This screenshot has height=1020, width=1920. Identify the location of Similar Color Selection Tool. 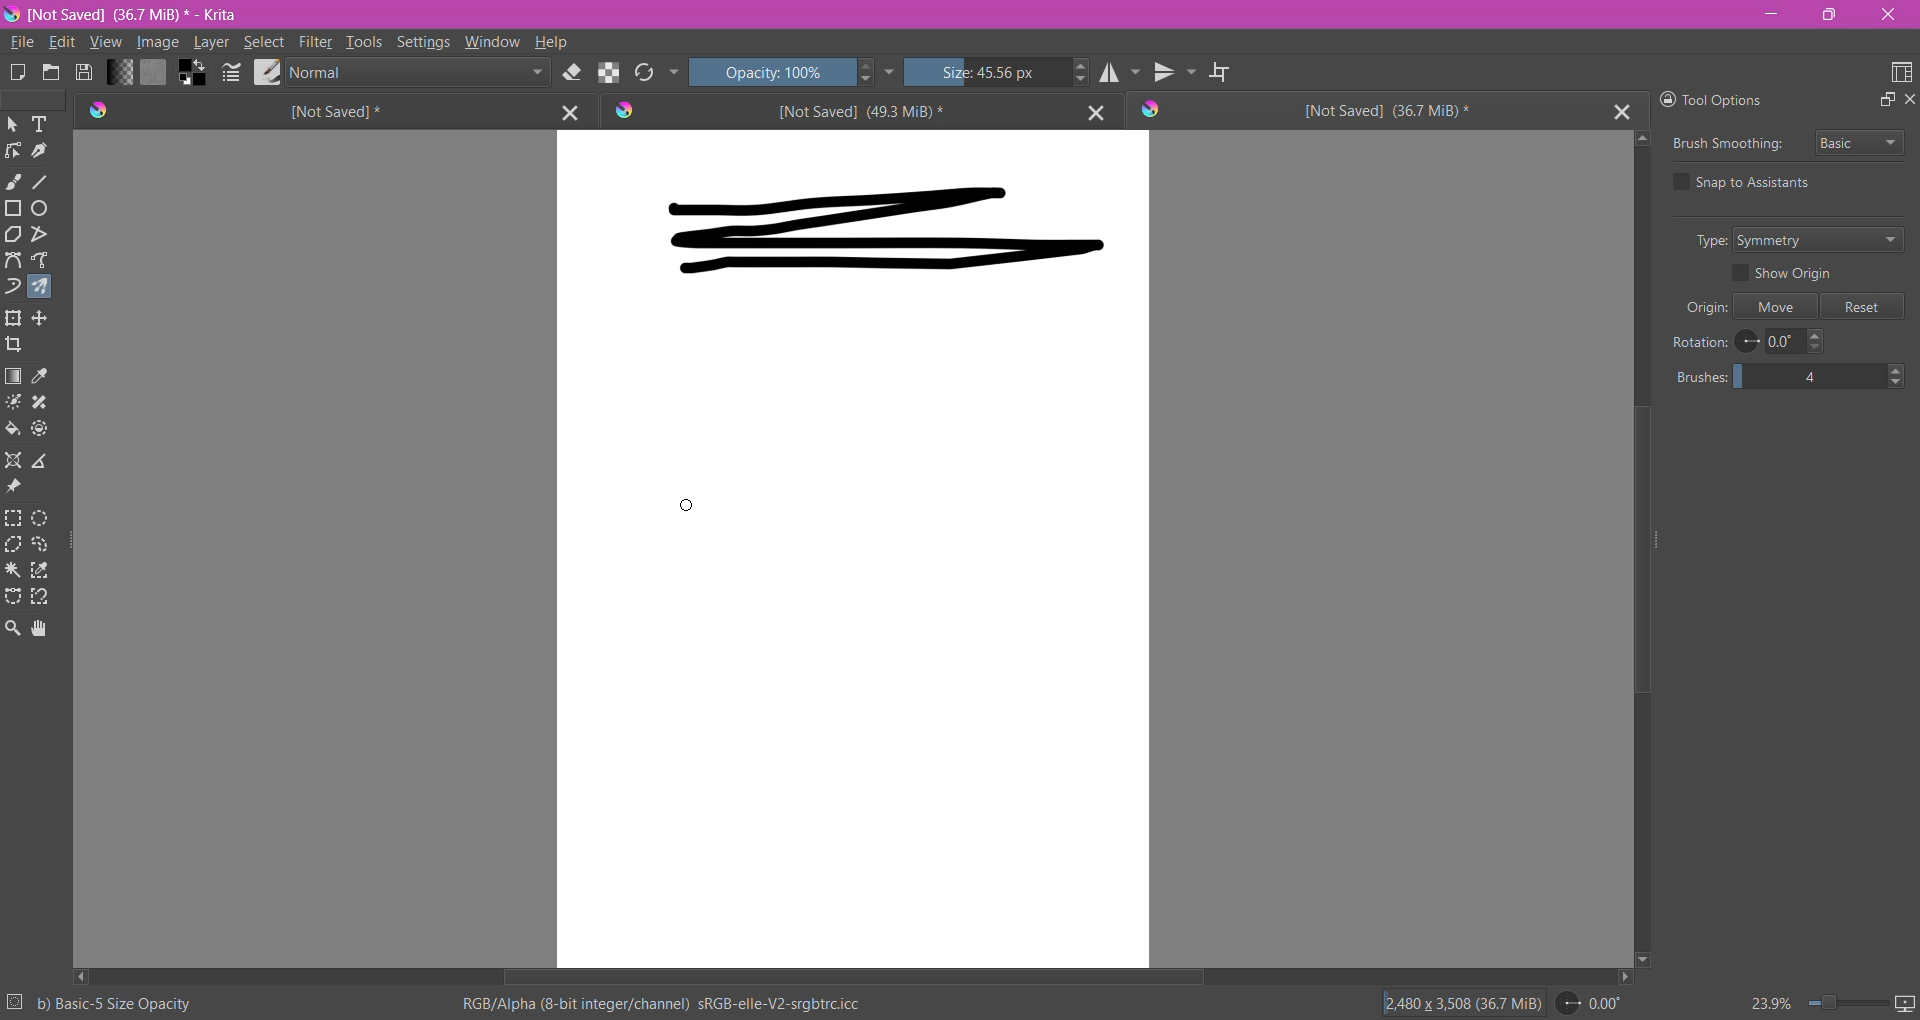
(40, 570).